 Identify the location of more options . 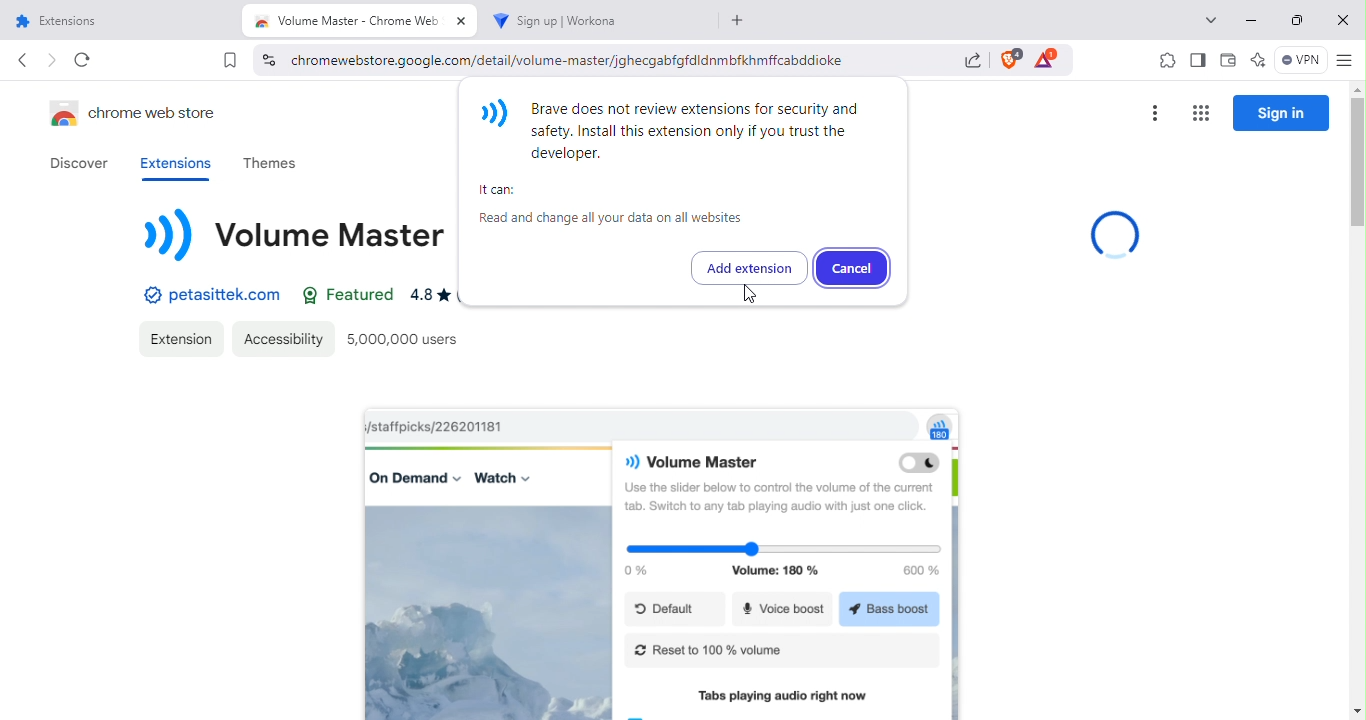
(1155, 110).